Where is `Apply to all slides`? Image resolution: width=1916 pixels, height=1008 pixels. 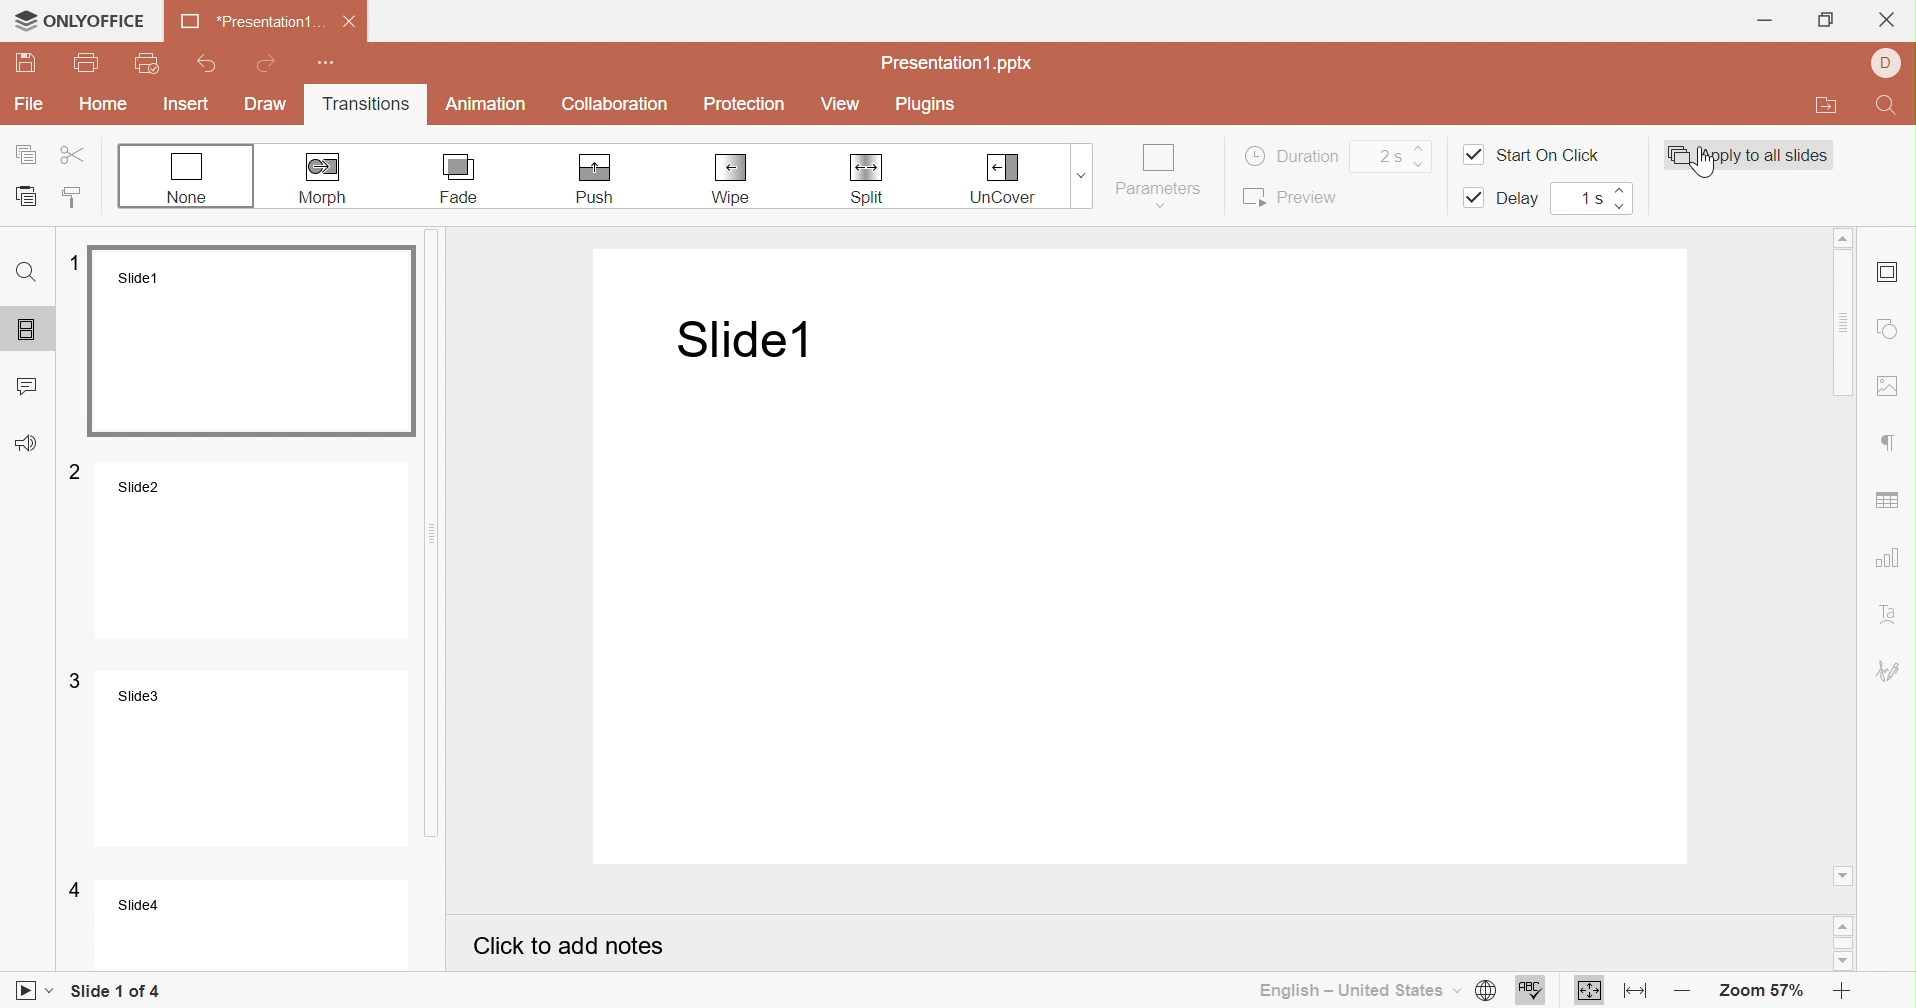 Apply to all slides is located at coordinates (1744, 154).